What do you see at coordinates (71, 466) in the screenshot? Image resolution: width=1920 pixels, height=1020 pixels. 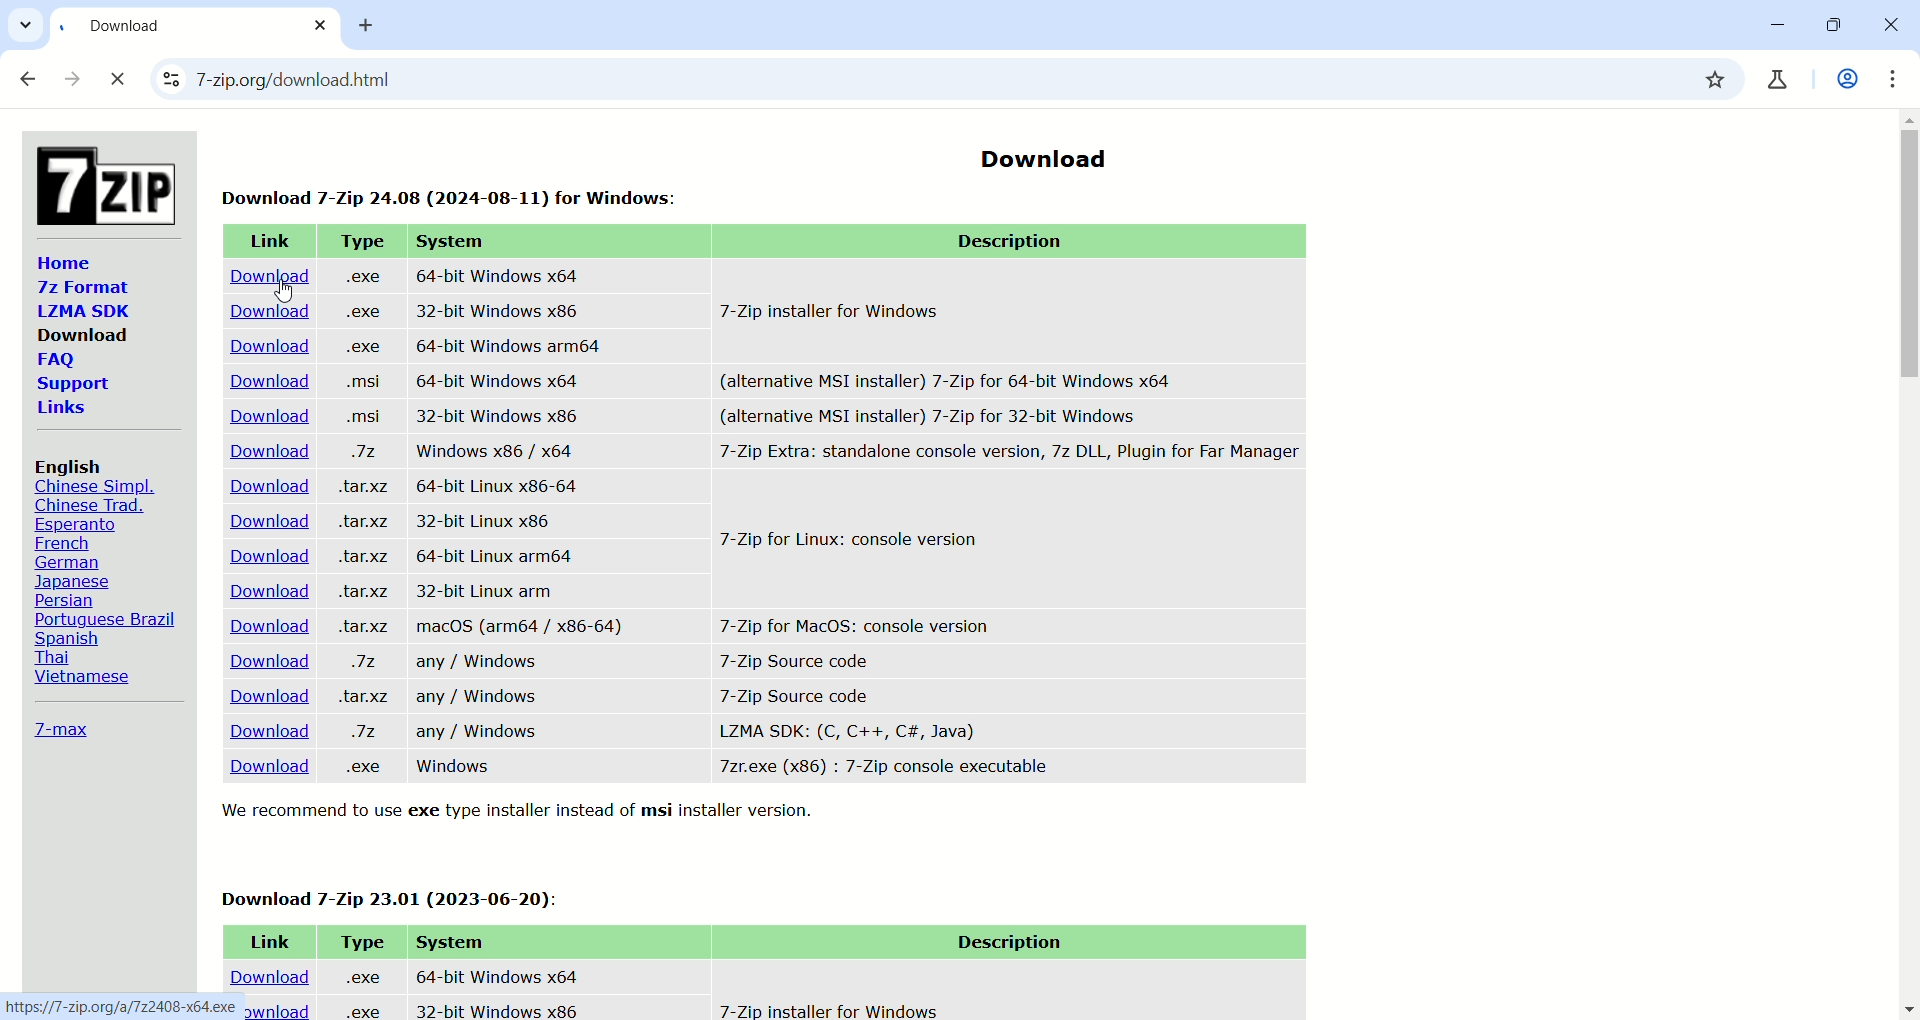 I see `English` at bounding box center [71, 466].